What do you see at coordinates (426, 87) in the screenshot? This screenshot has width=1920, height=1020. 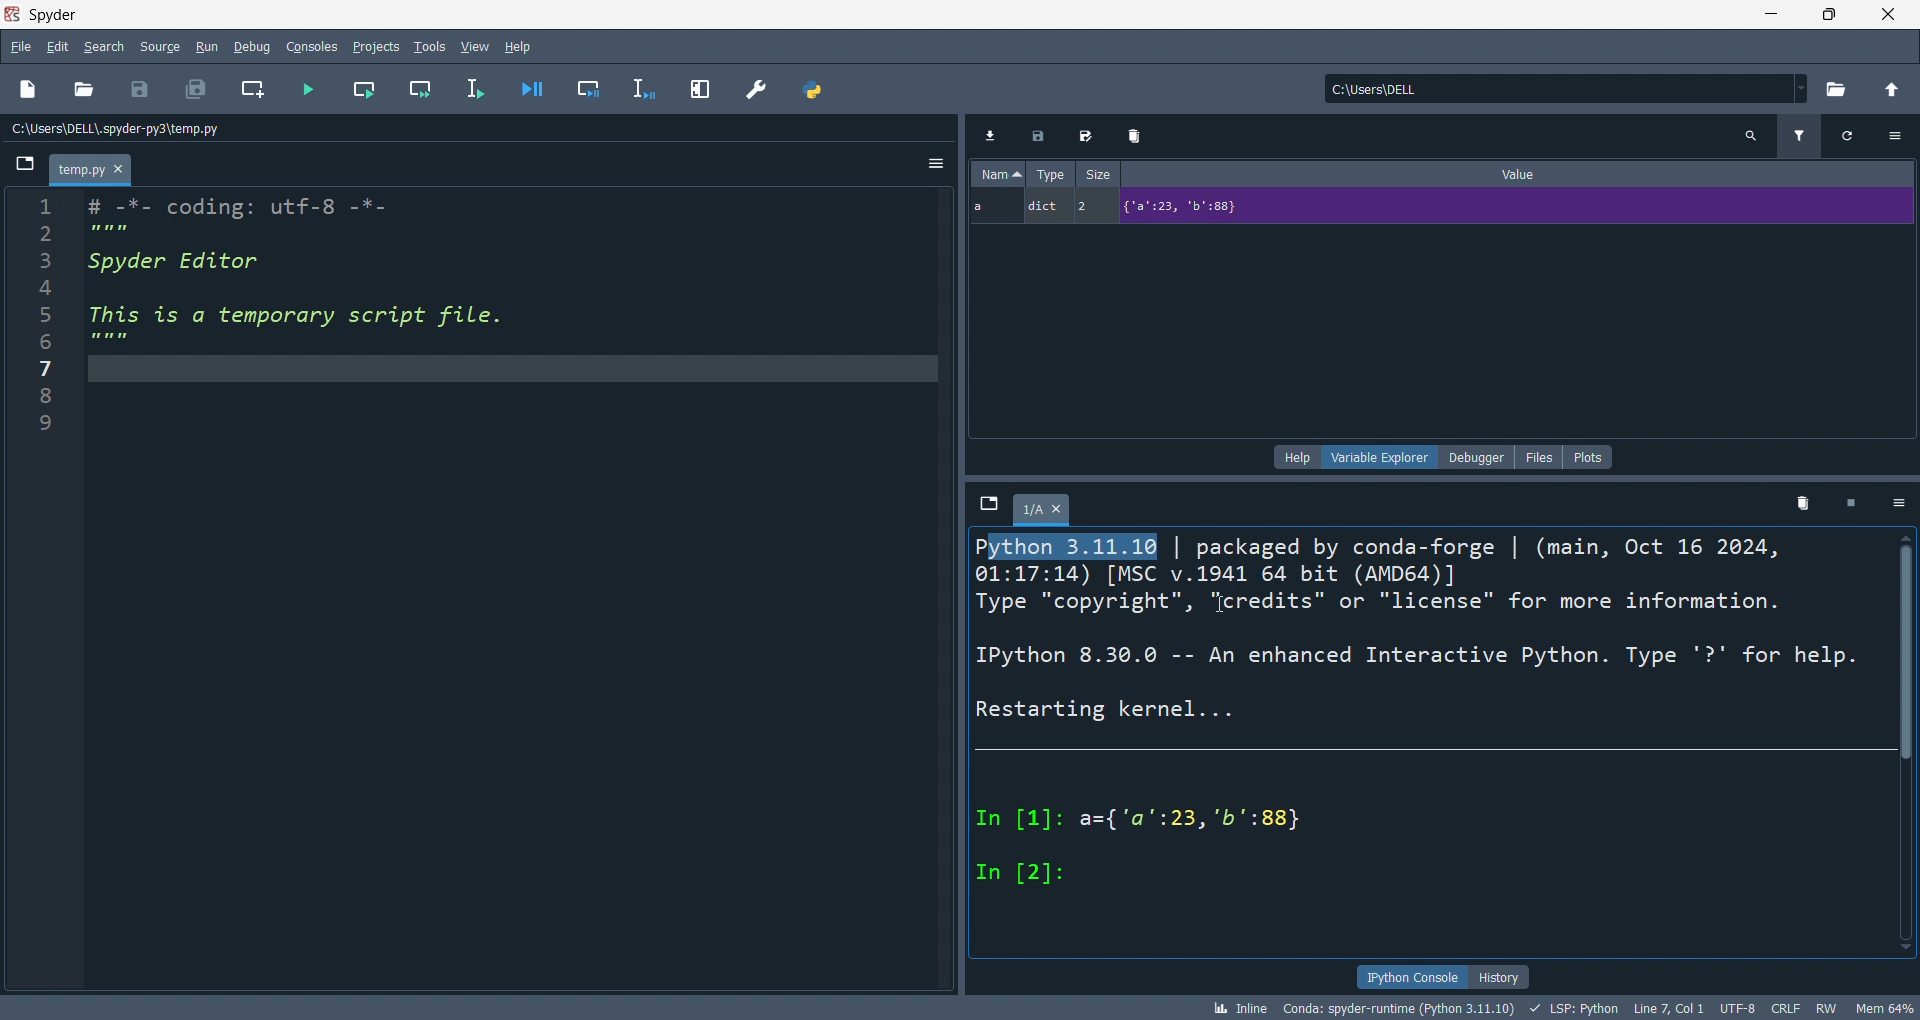 I see `run cell and move` at bounding box center [426, 87].